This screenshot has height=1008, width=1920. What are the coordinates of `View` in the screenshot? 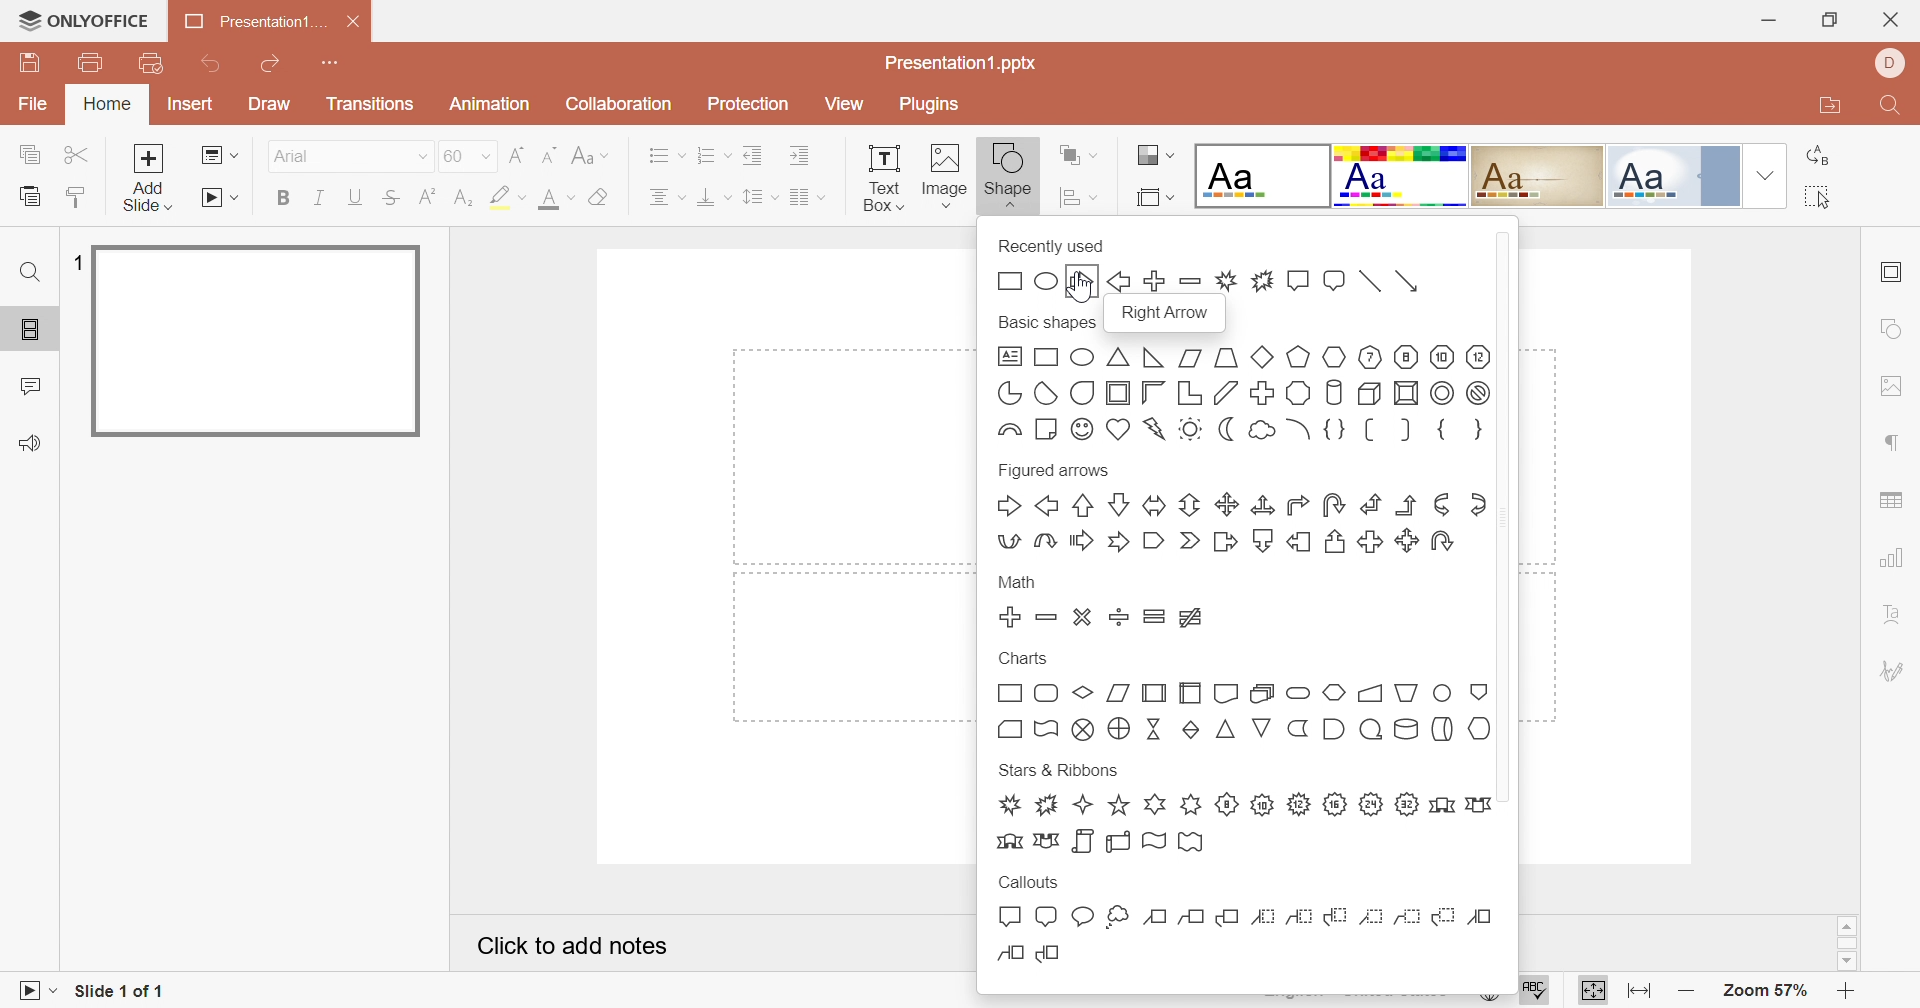 It's located at (844, 105).